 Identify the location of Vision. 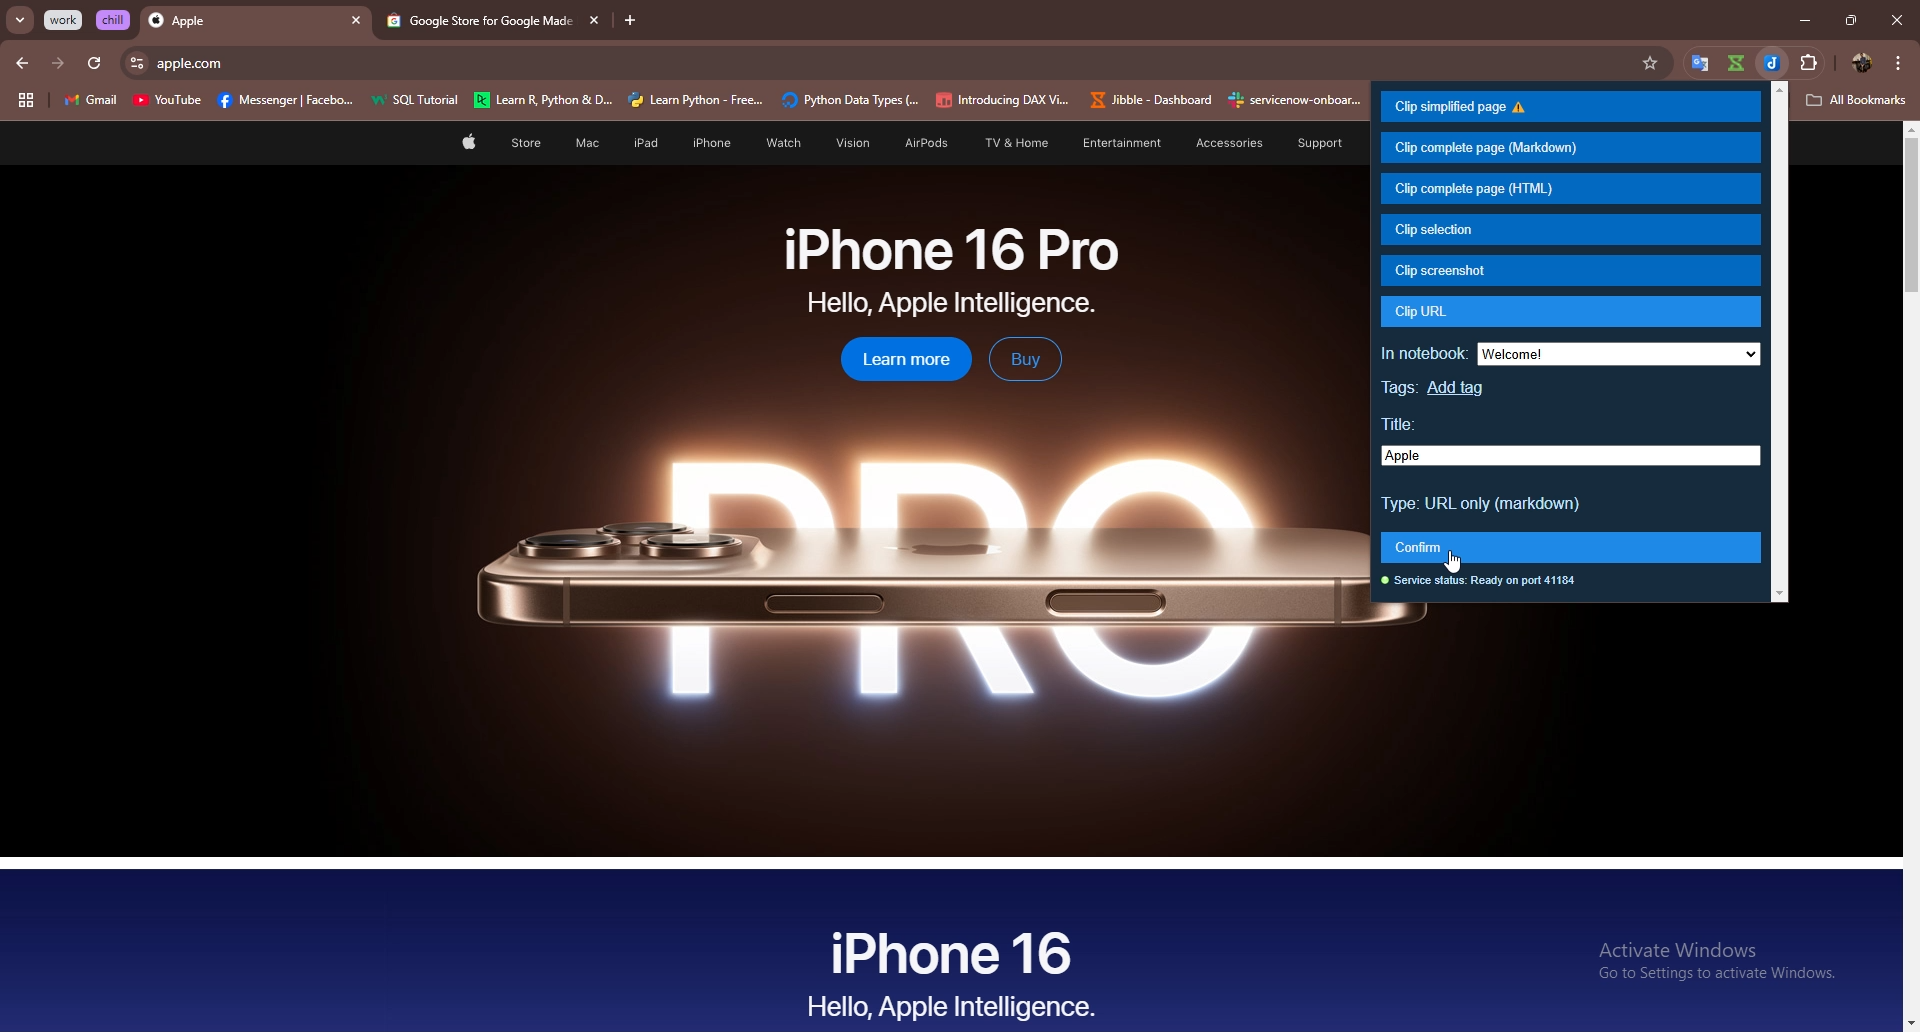
(846, 143).